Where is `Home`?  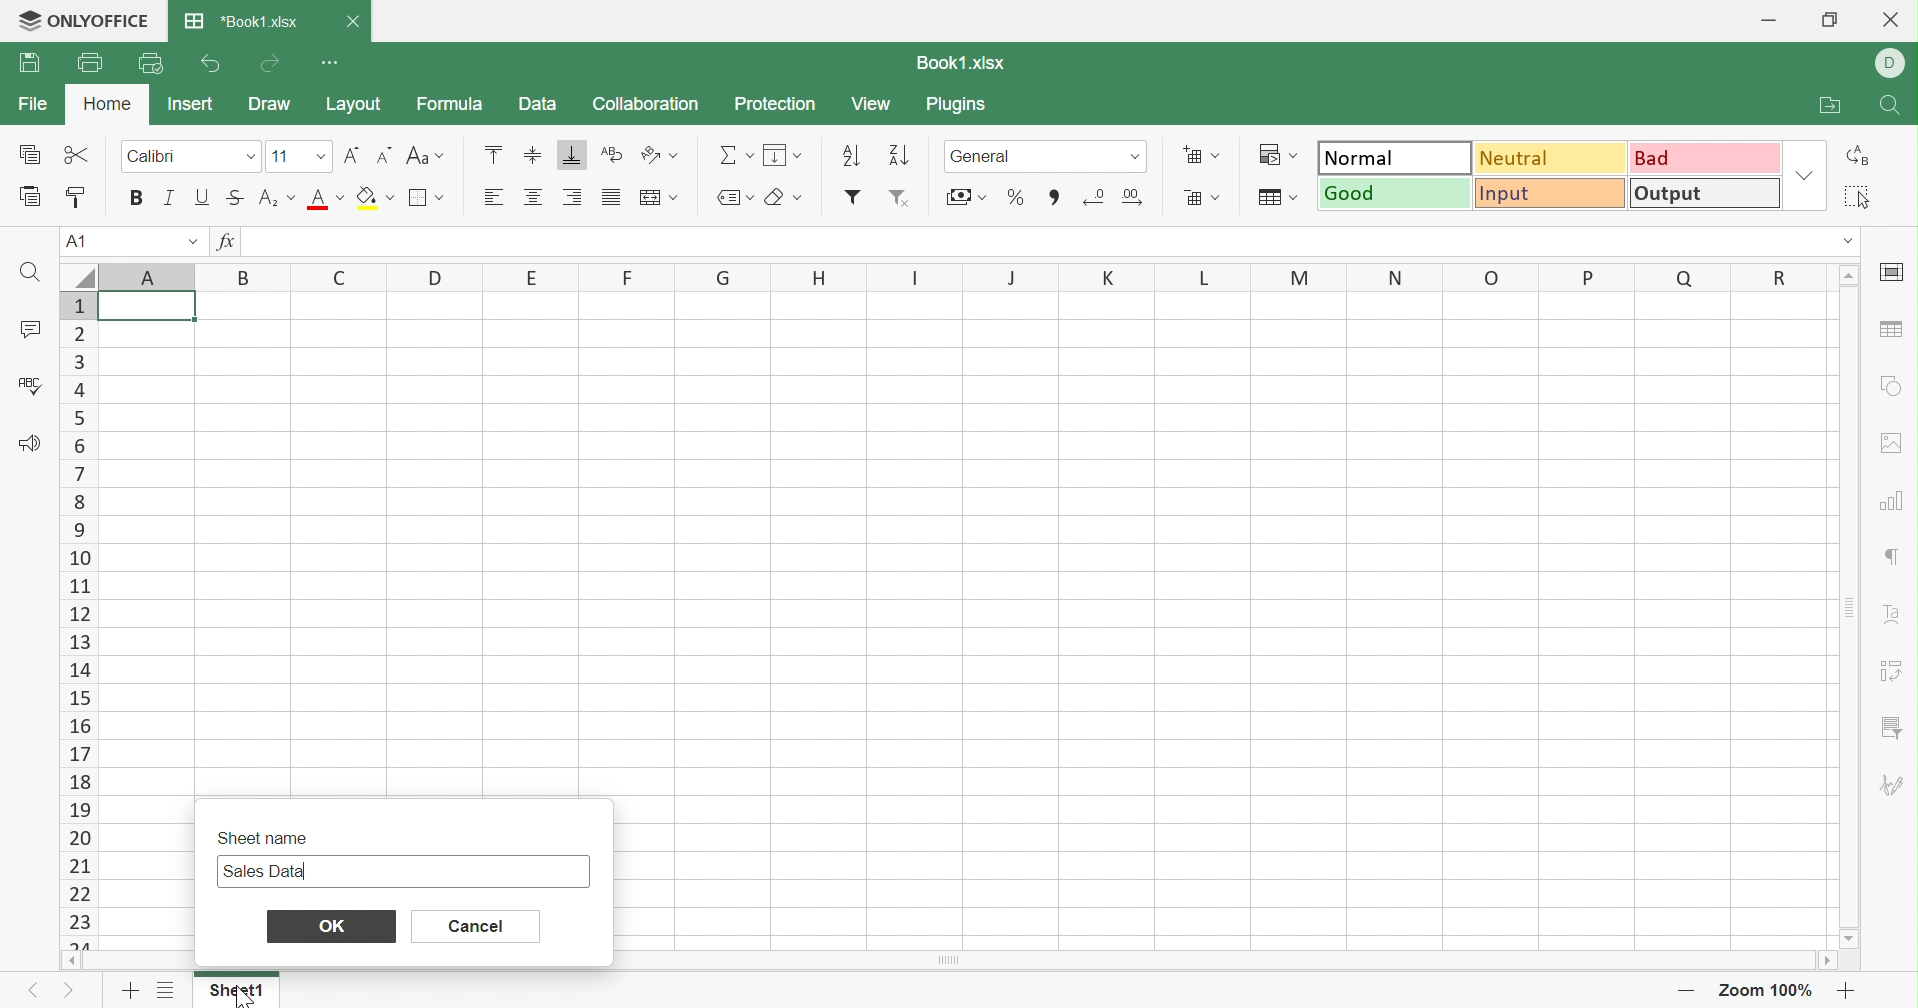 Home is located at coordinates (107, 105).